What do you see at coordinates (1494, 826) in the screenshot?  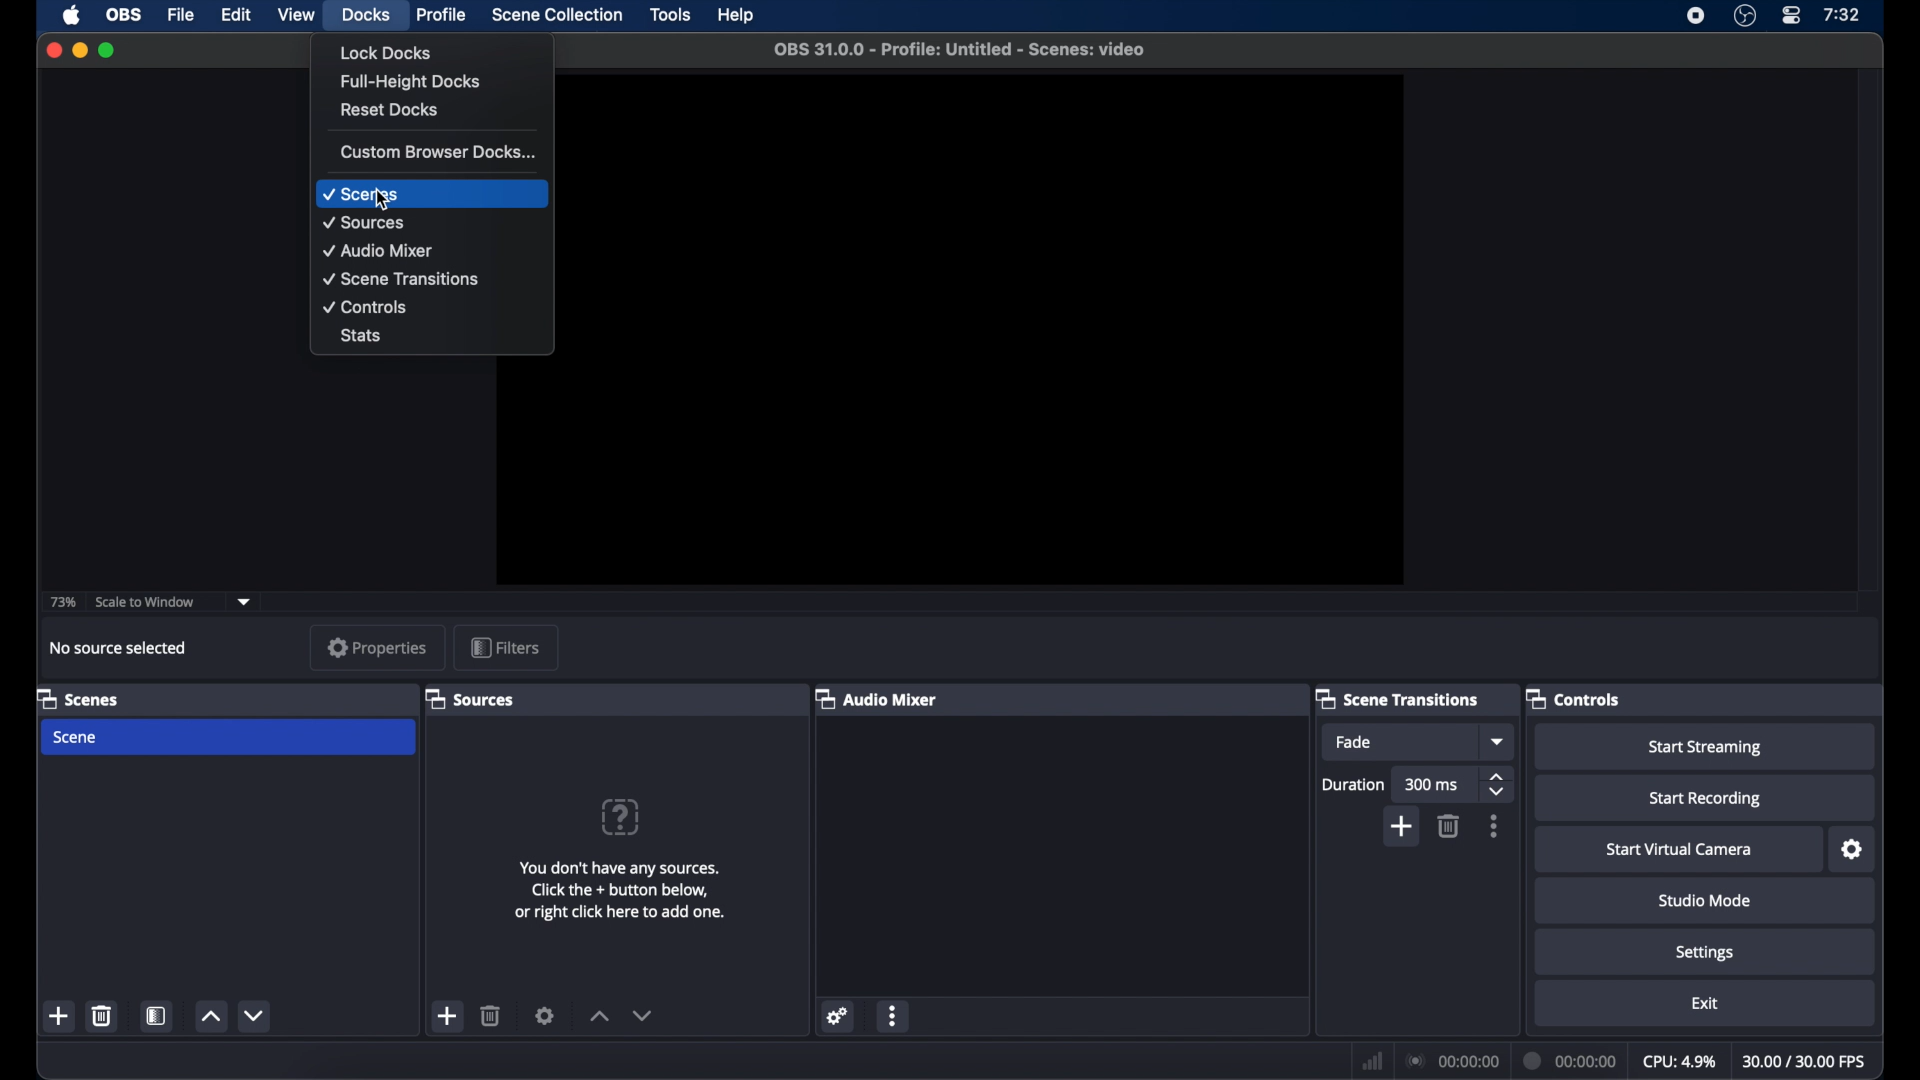 I see `more options` at bounding box center [1494, 826].